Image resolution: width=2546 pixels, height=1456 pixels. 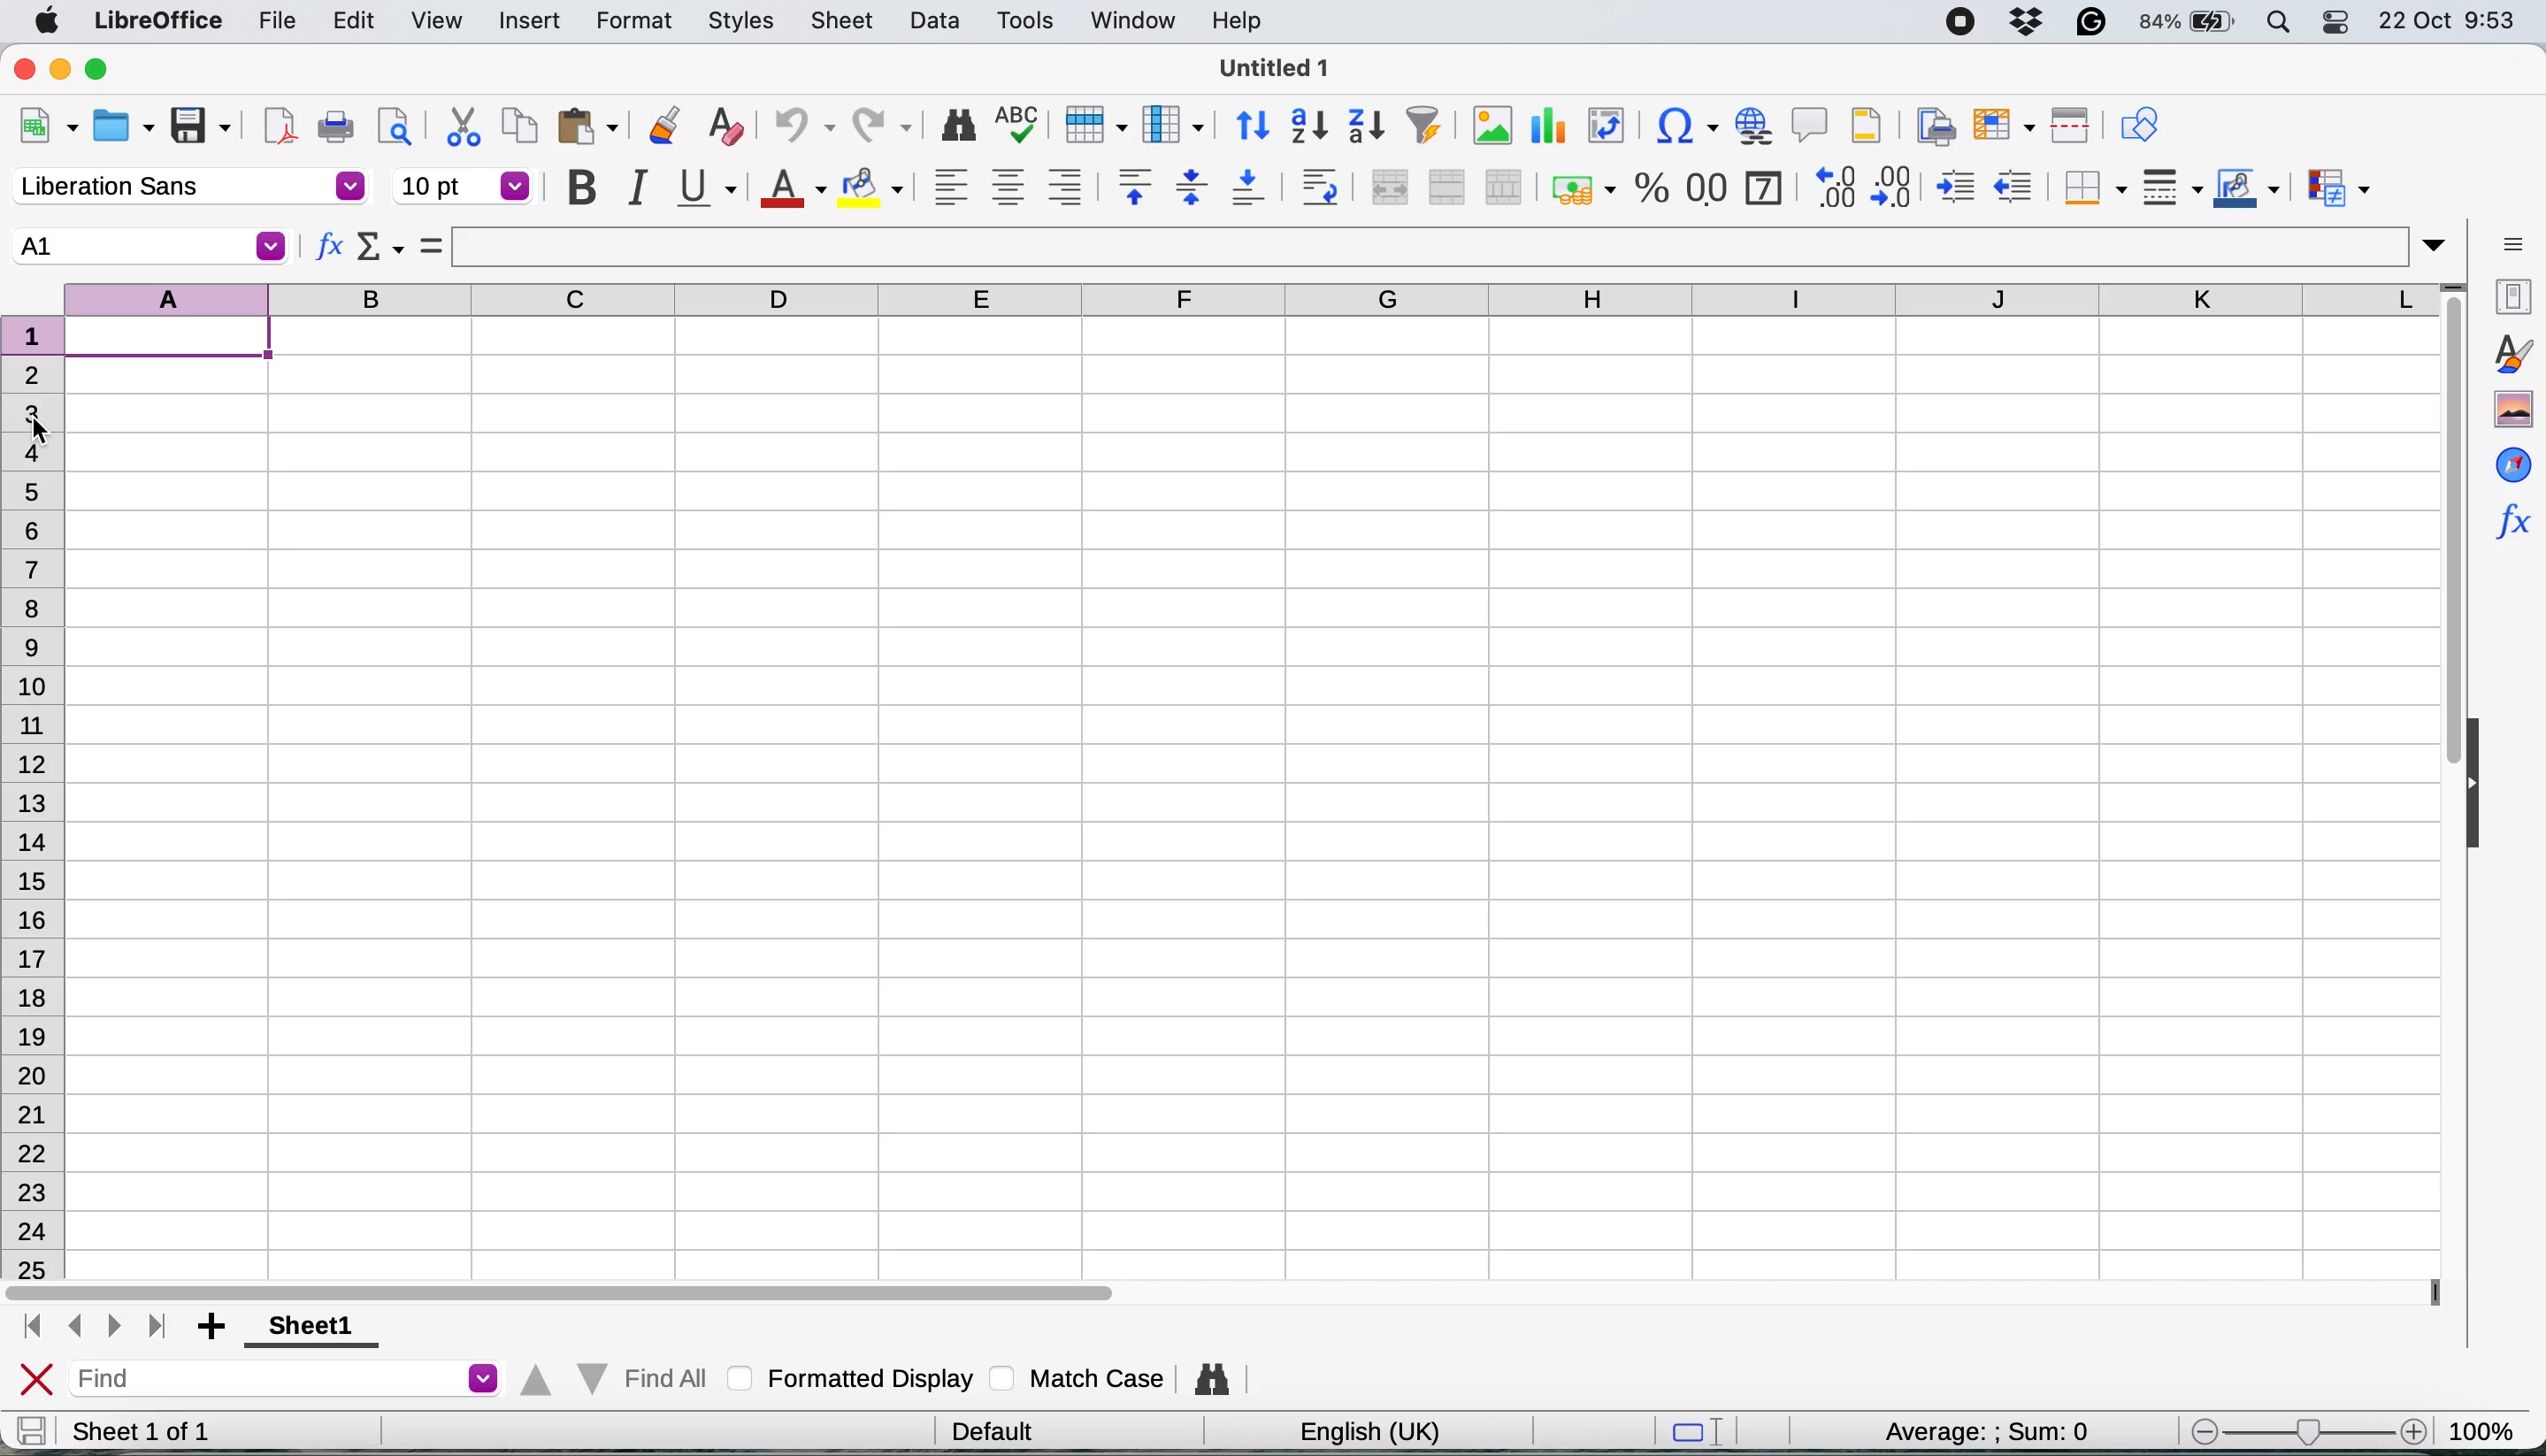 I want to click on align right, so click(x=1064, y=187).